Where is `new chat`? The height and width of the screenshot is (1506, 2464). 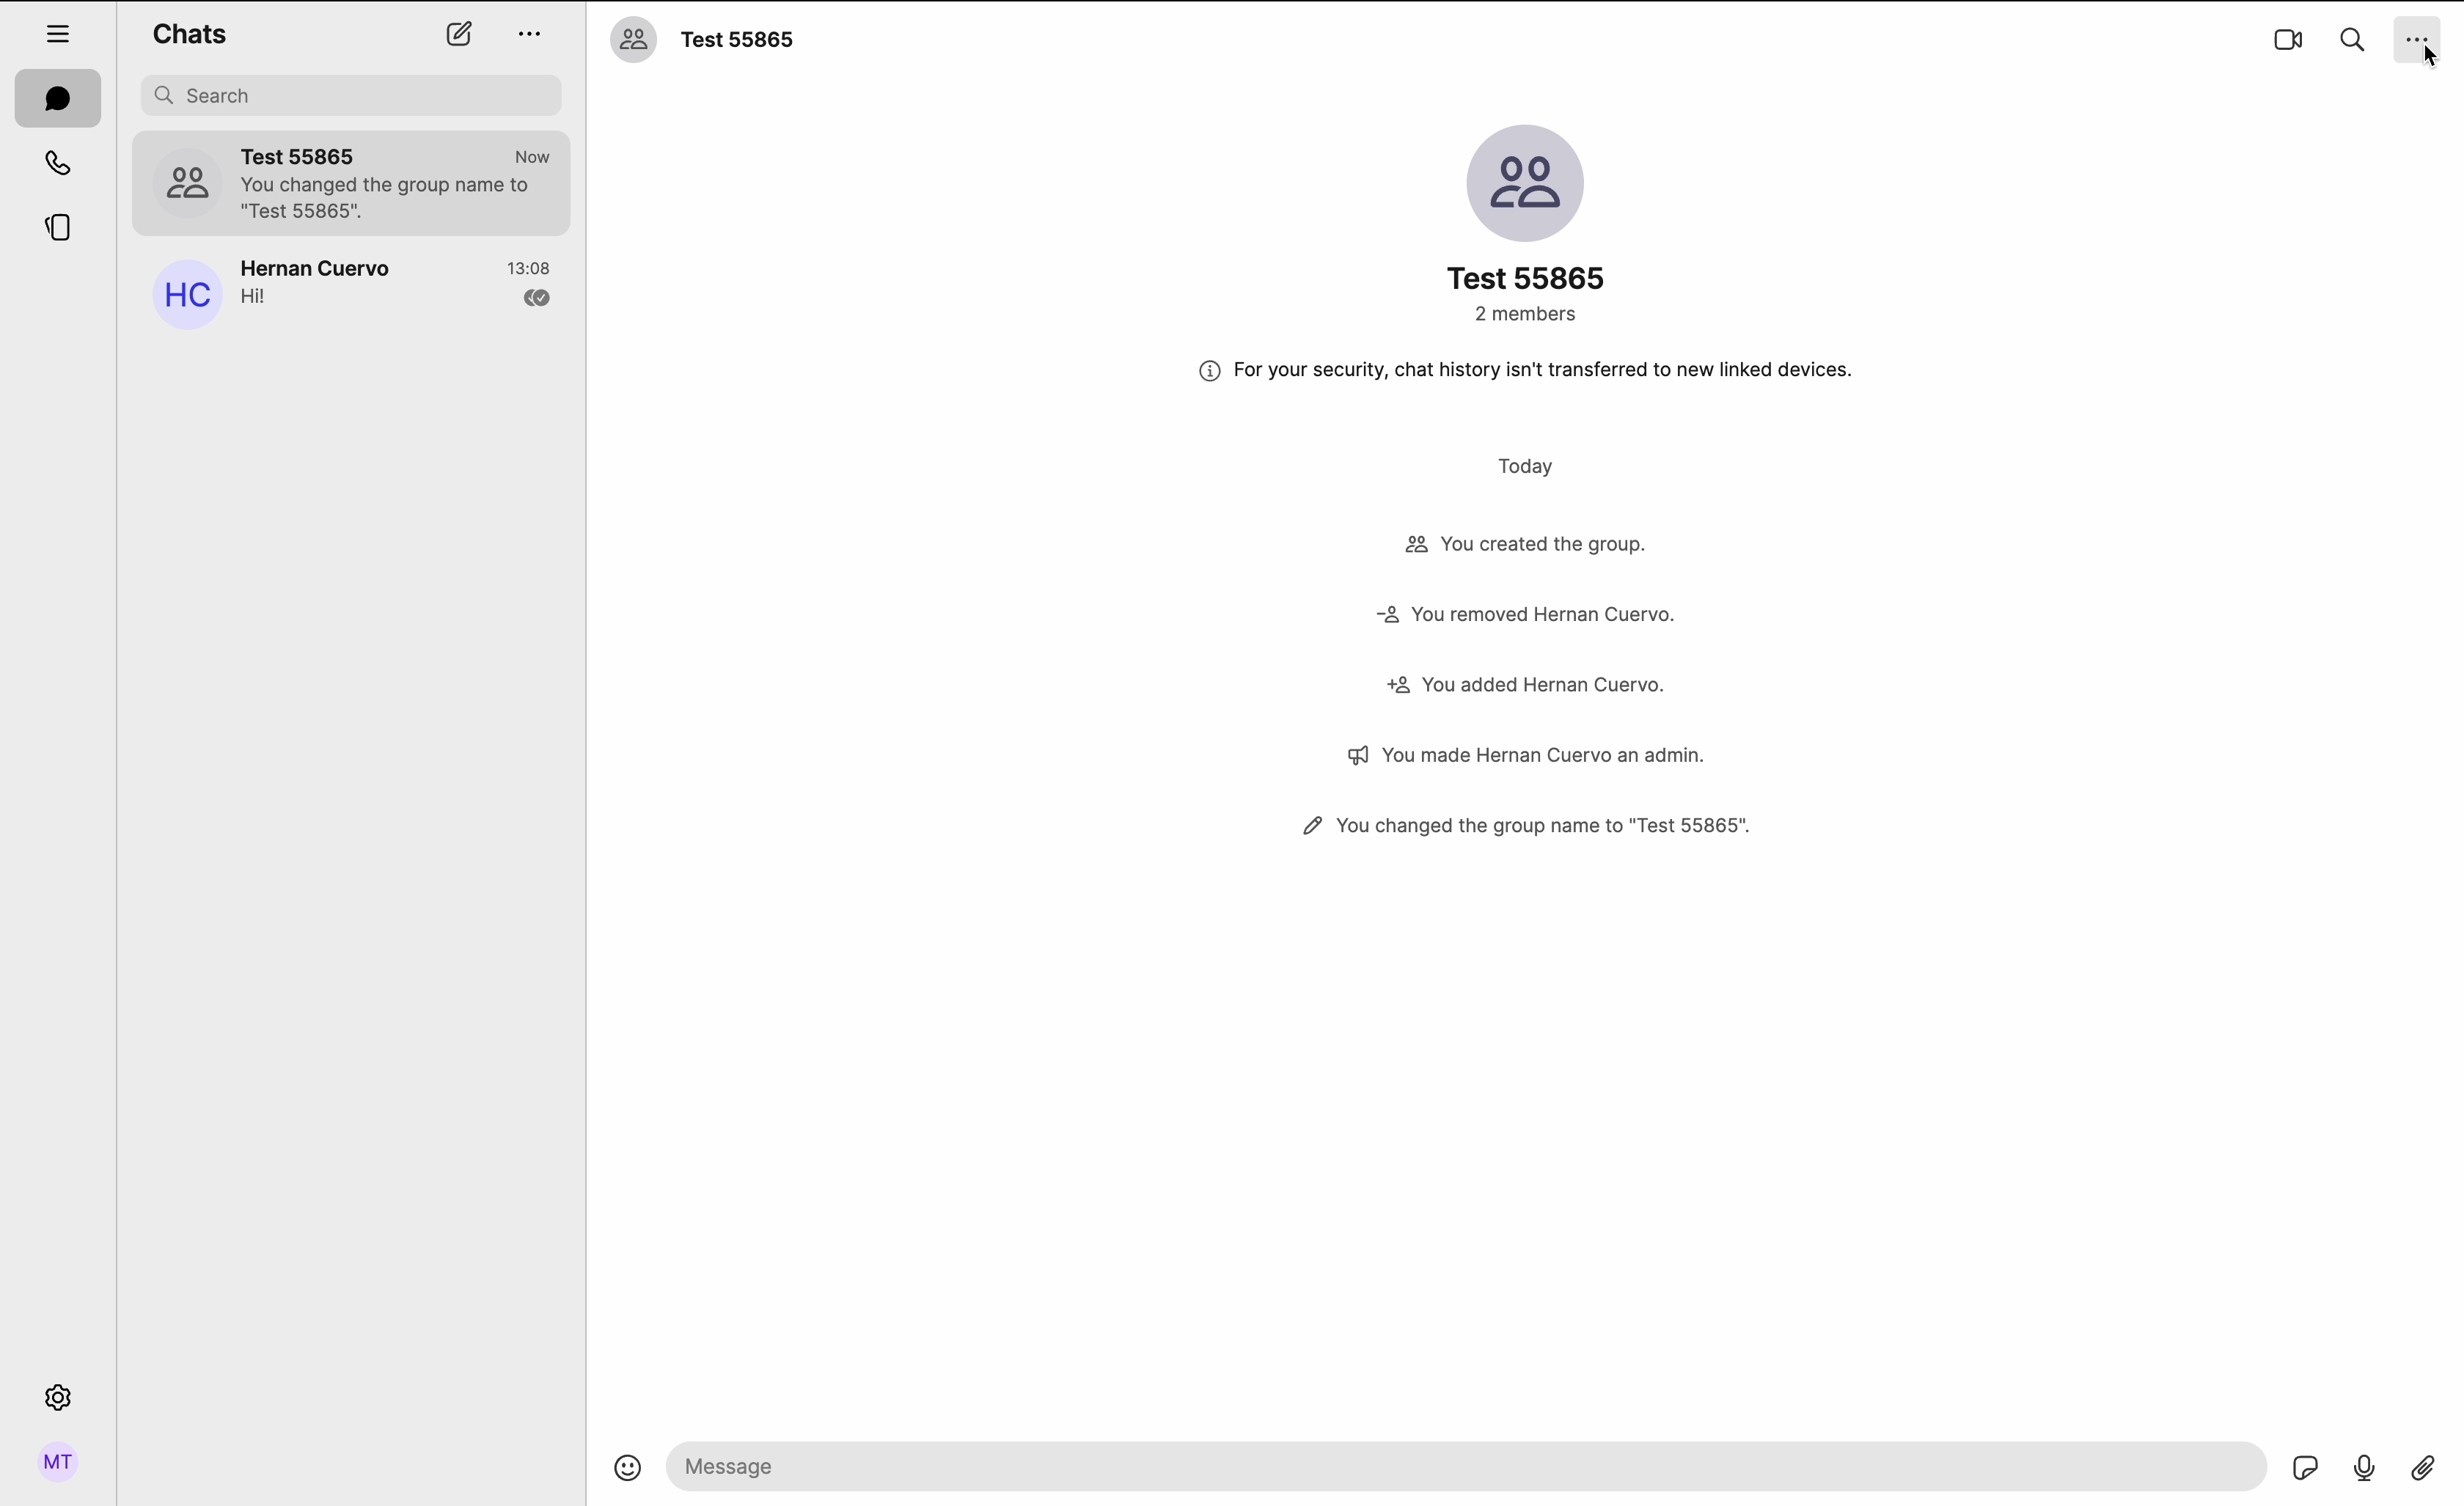 new chat is located at coordinates (459, 34).